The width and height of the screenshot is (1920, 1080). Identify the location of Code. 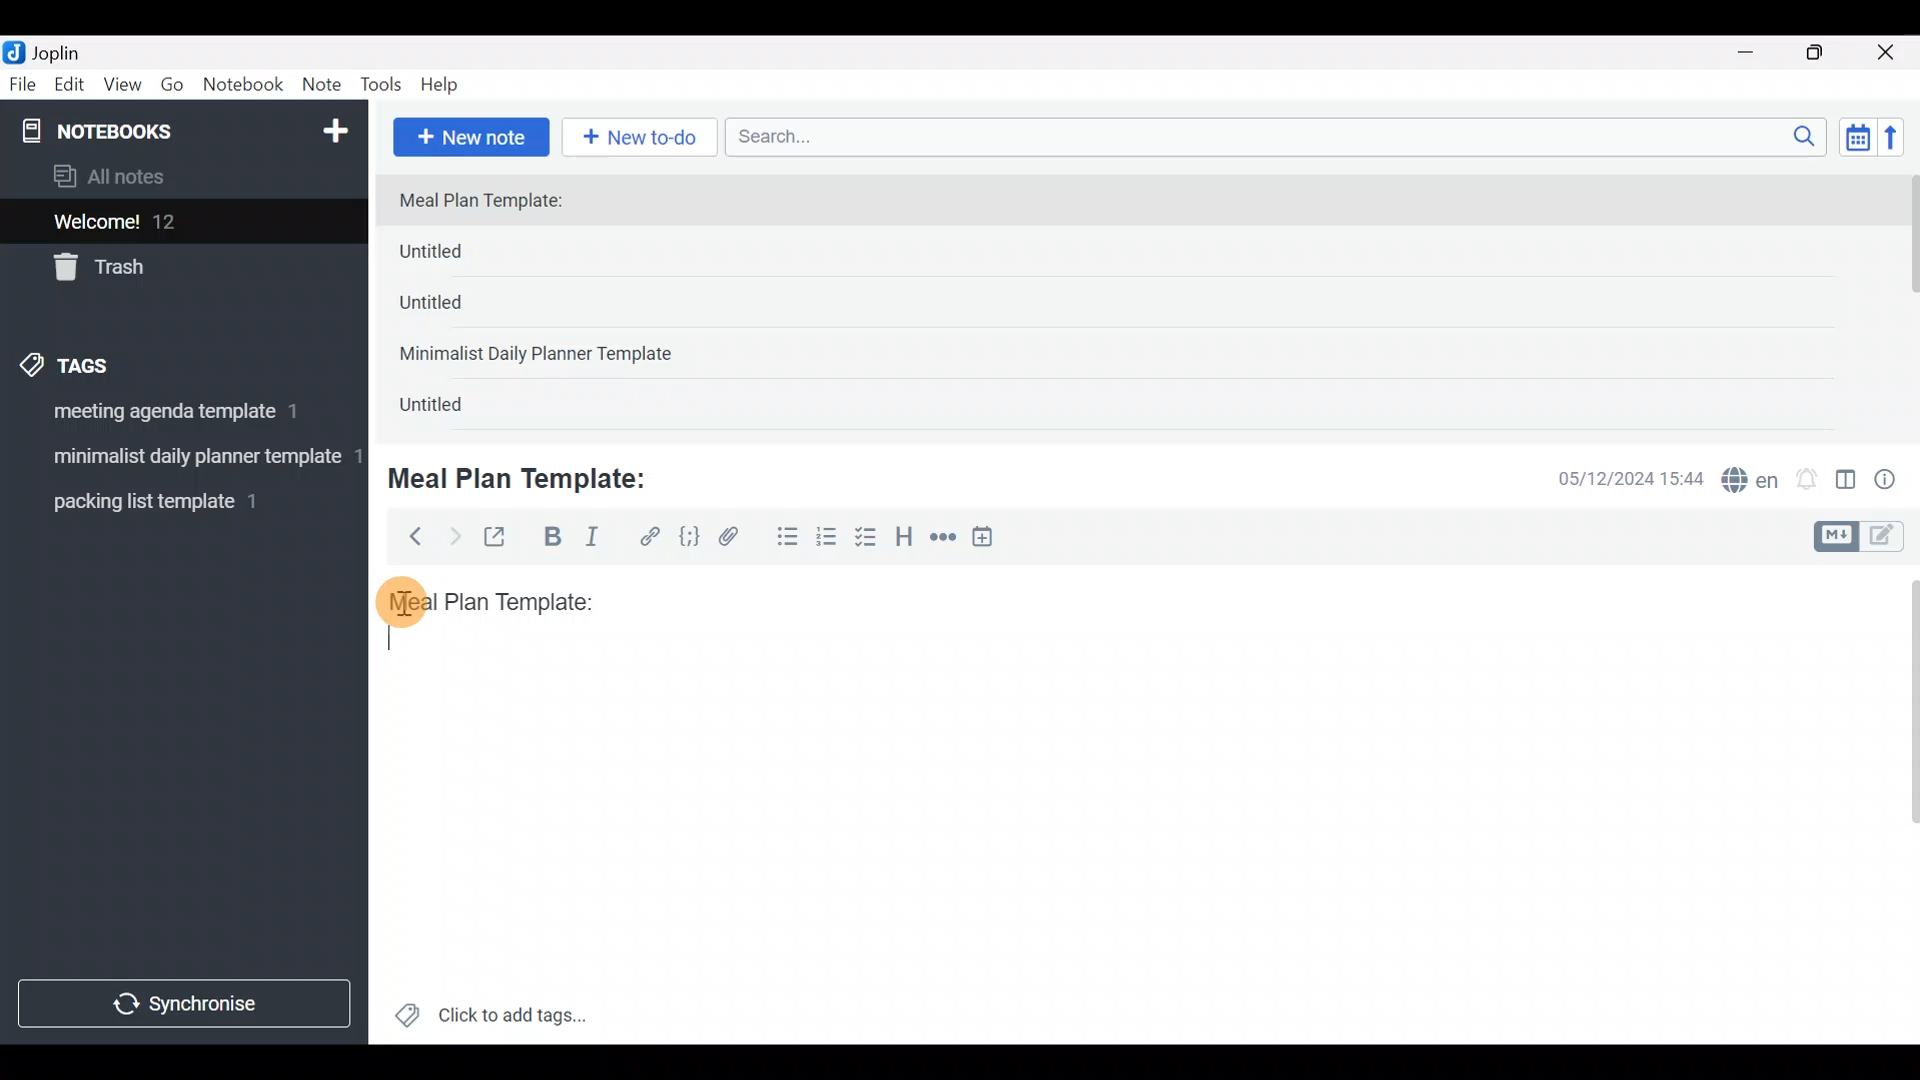
(687, 536).